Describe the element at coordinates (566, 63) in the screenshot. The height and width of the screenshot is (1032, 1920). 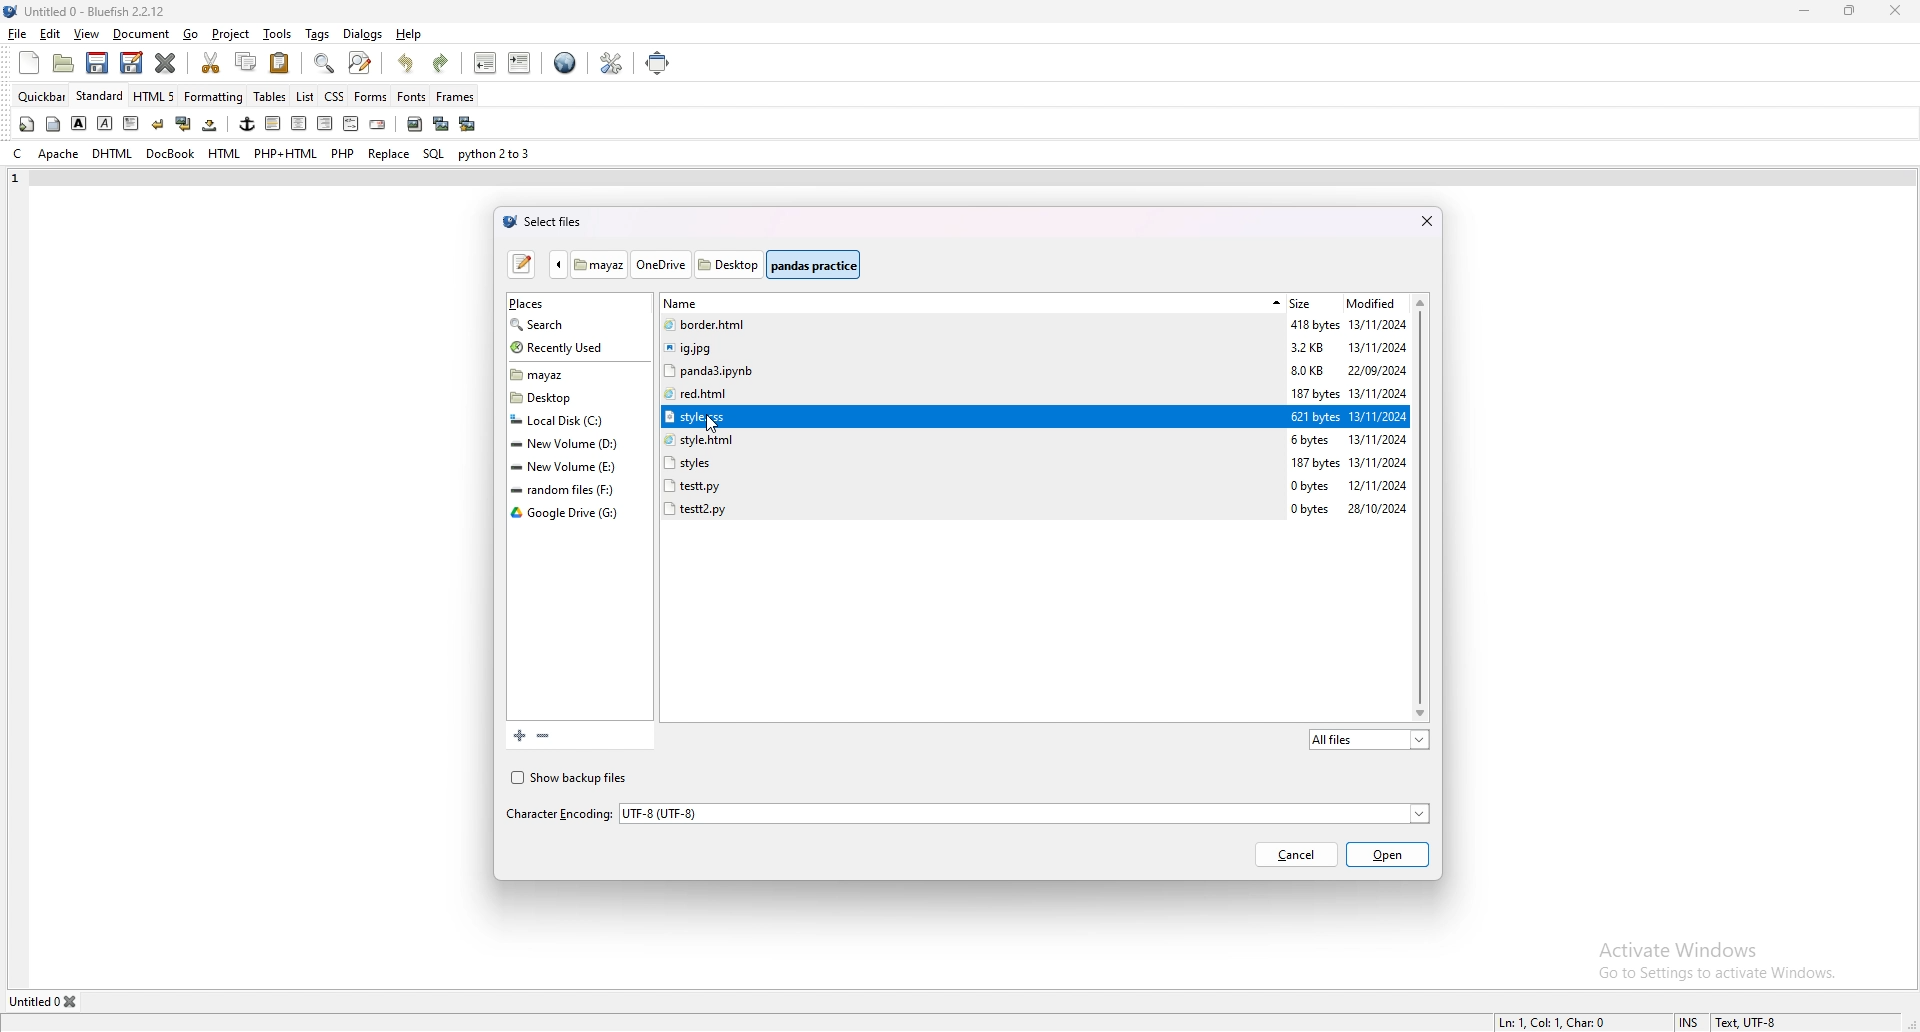
I see `edit in browser` at that location.